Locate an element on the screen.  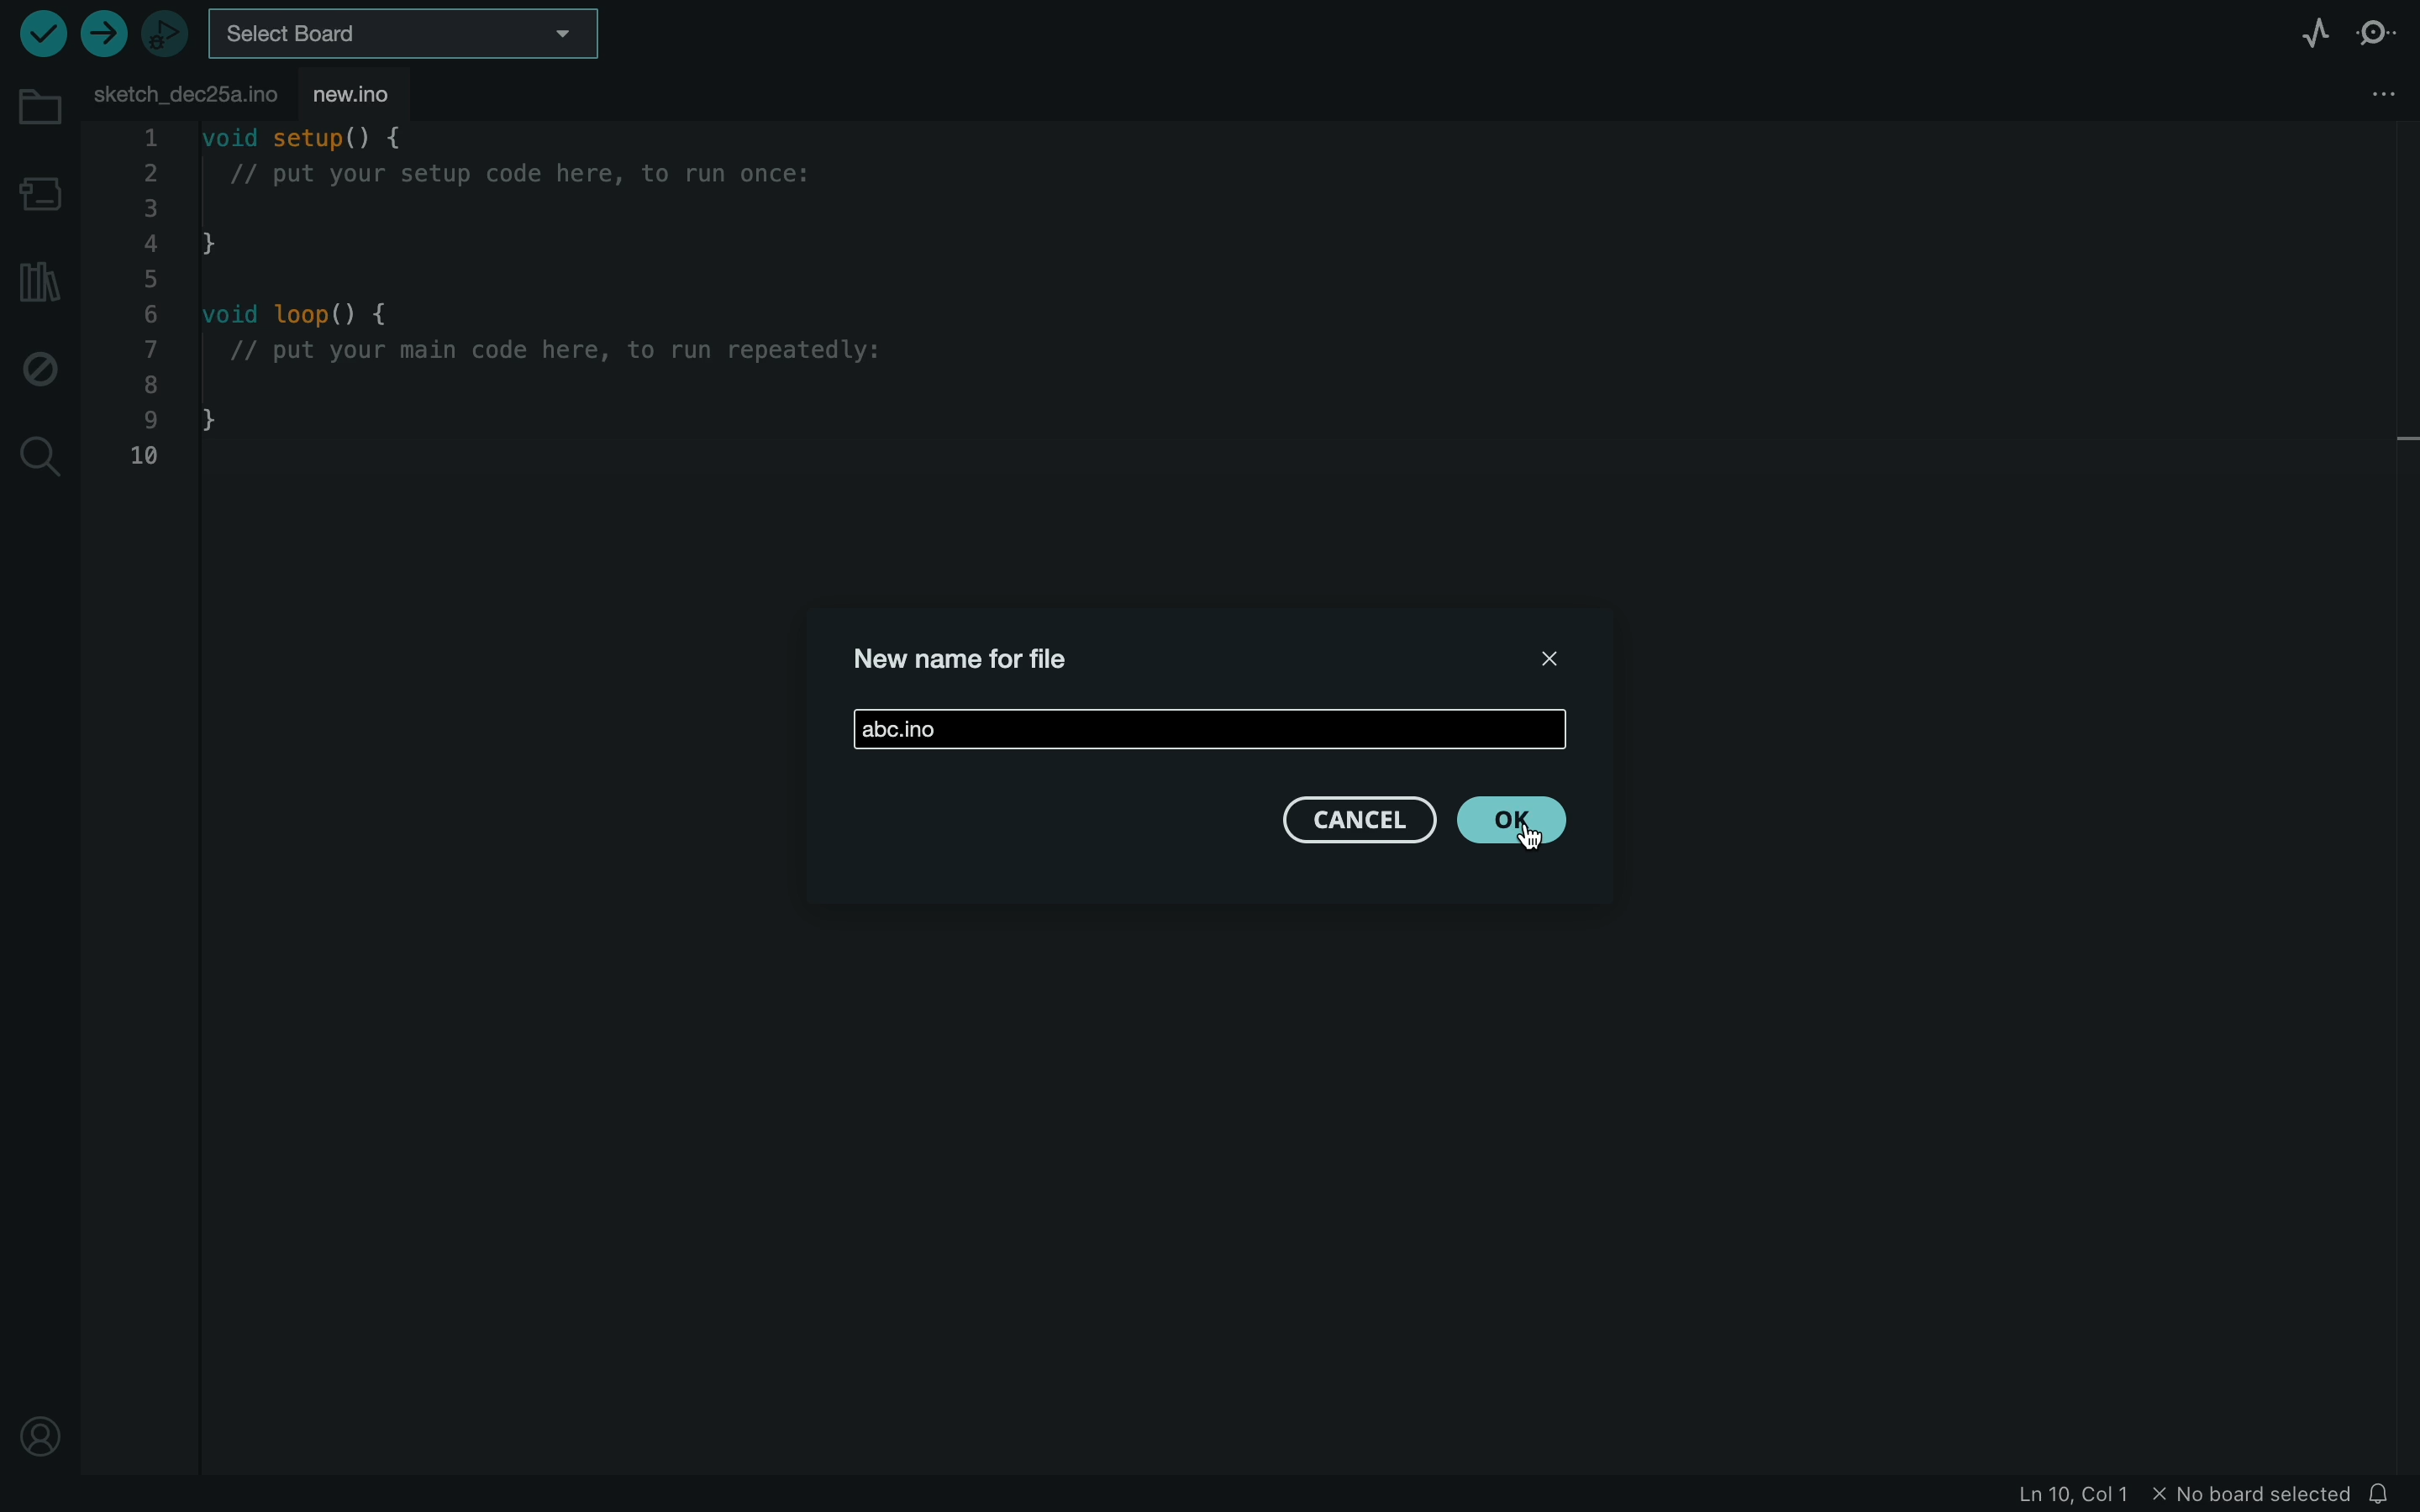
new name  is located at coordinates (972, 663).